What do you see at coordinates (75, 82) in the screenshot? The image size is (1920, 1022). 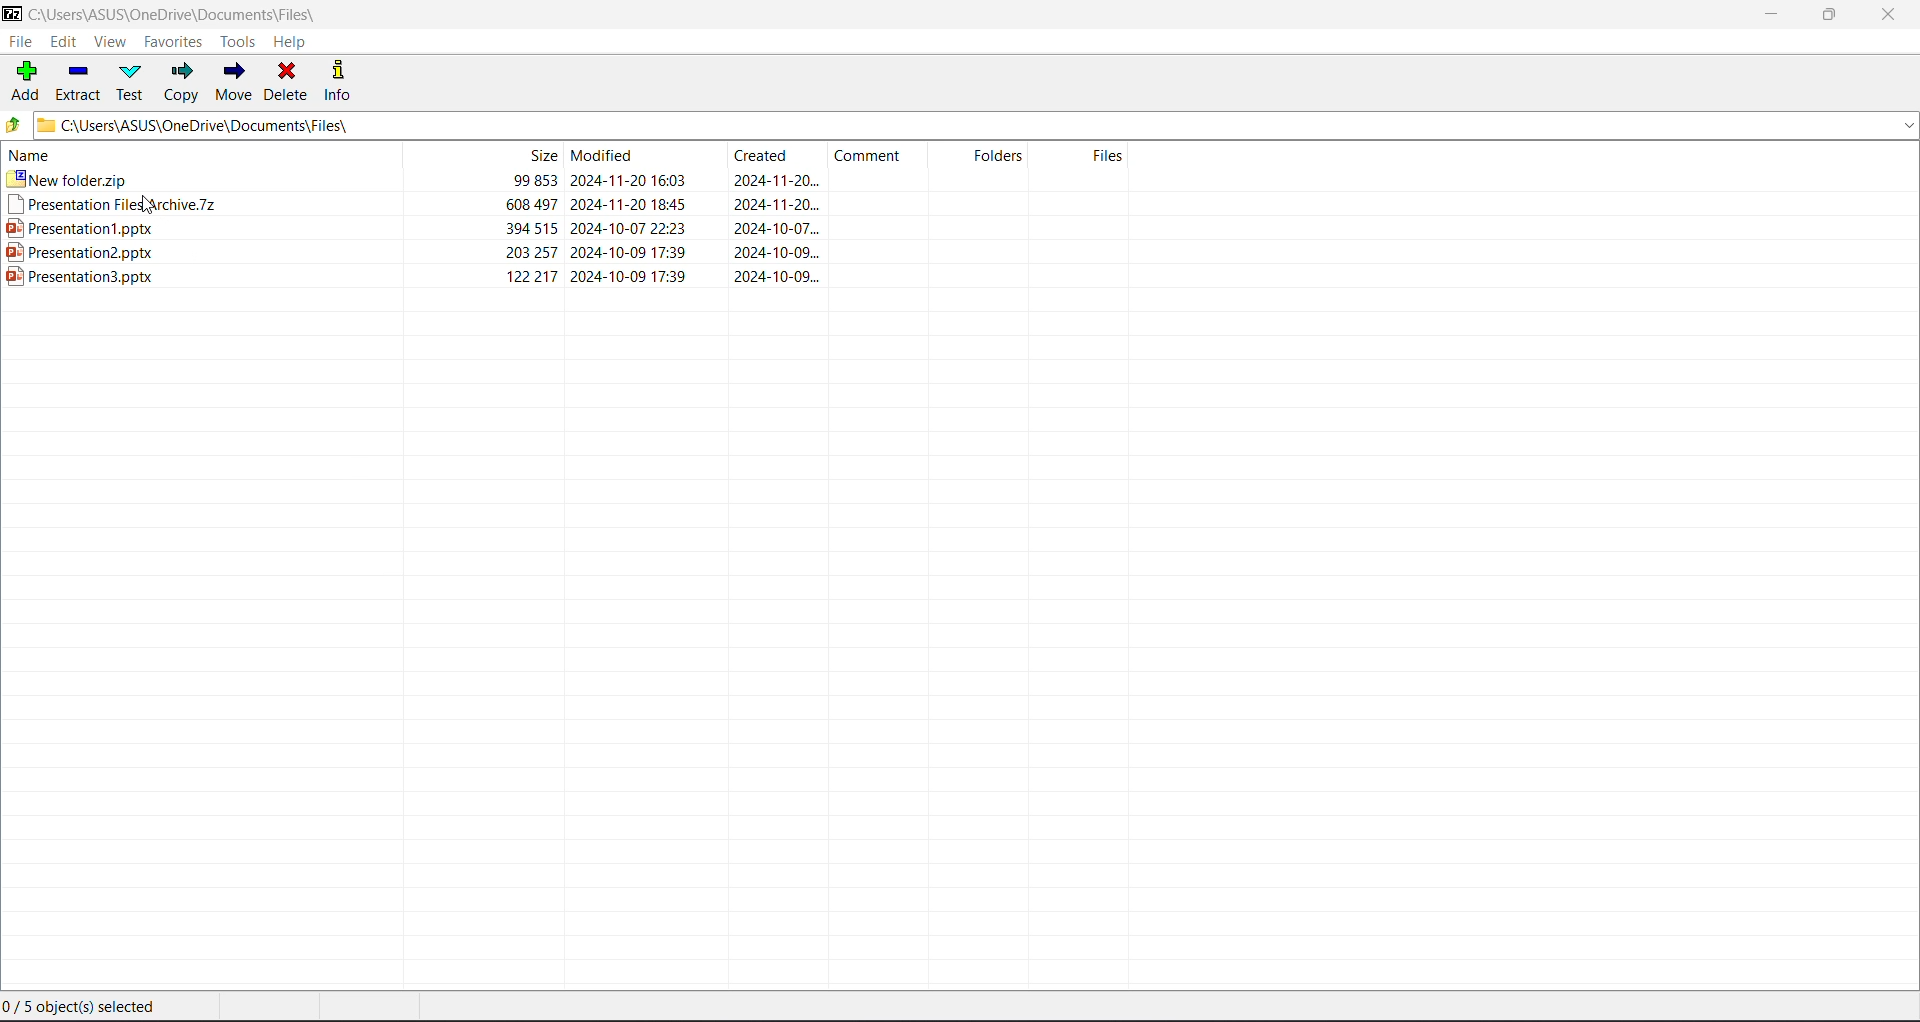 I see `Extract` at bounding box center [75, 82].